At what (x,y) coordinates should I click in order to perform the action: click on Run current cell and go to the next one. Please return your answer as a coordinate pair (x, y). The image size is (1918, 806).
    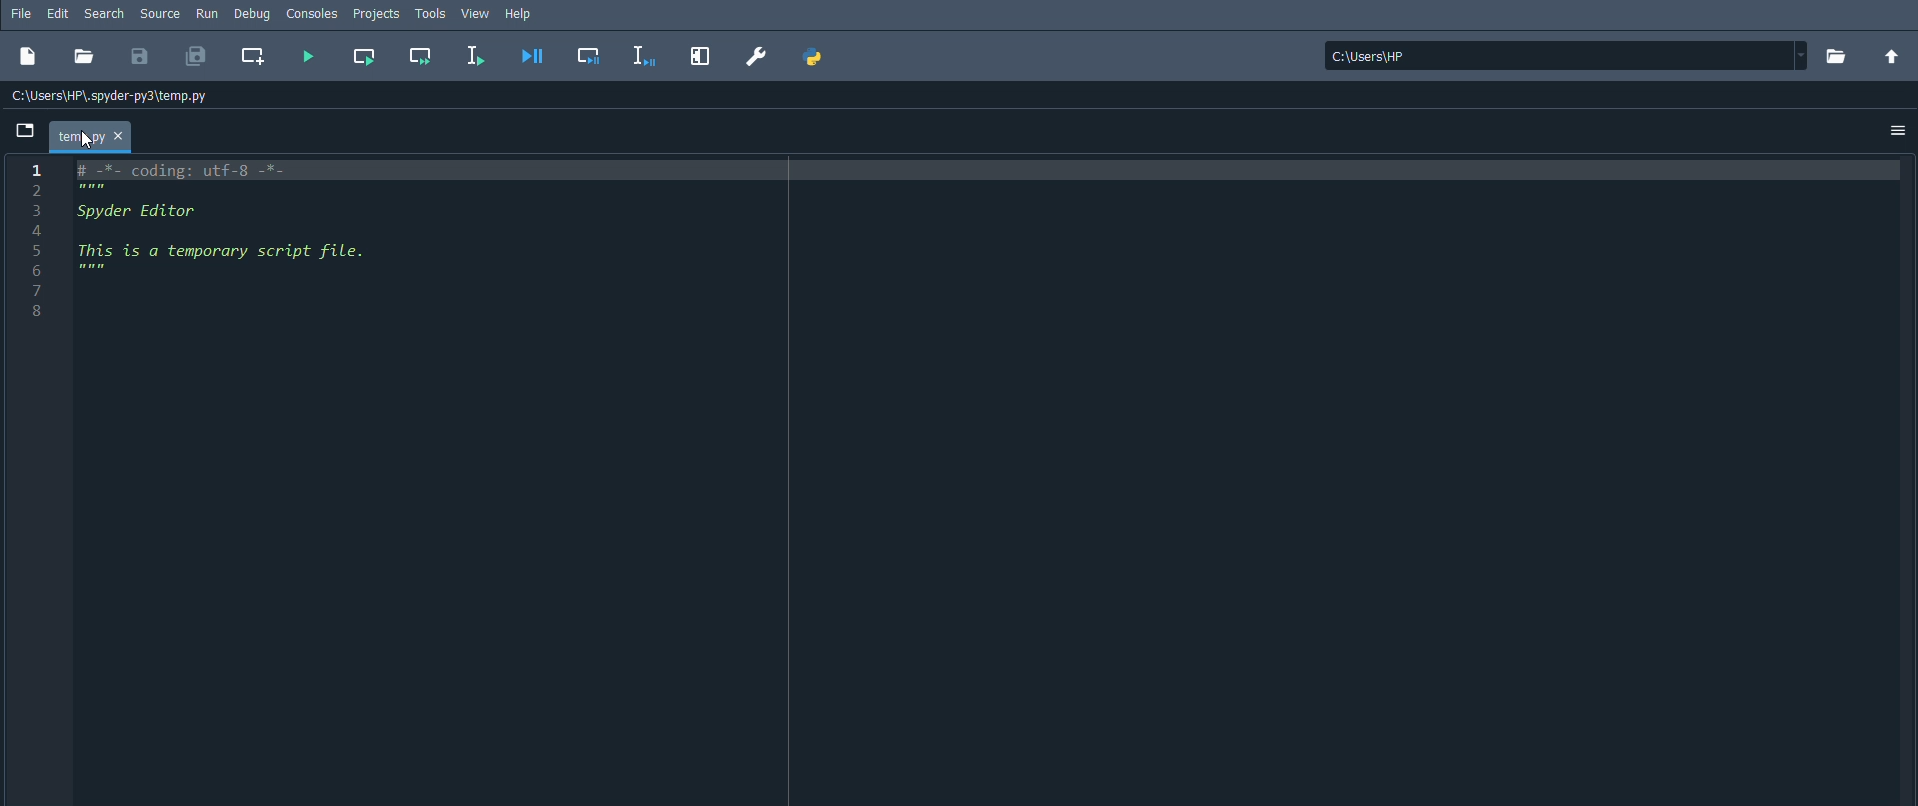
    Looking at the image, I should click on (419, 56).